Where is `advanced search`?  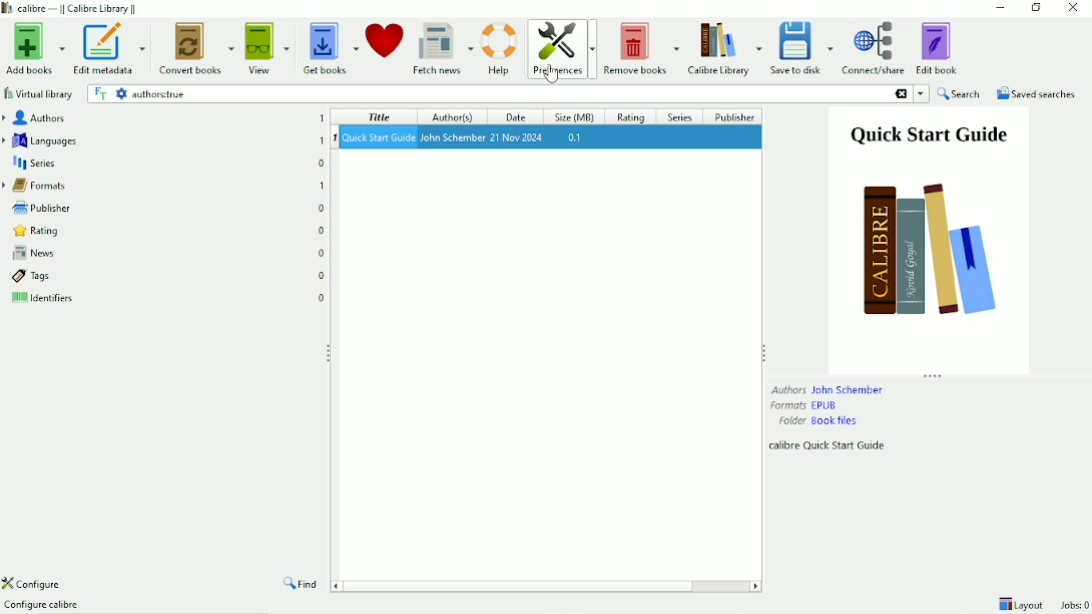
advanced search is located at coordinates (121, 94).